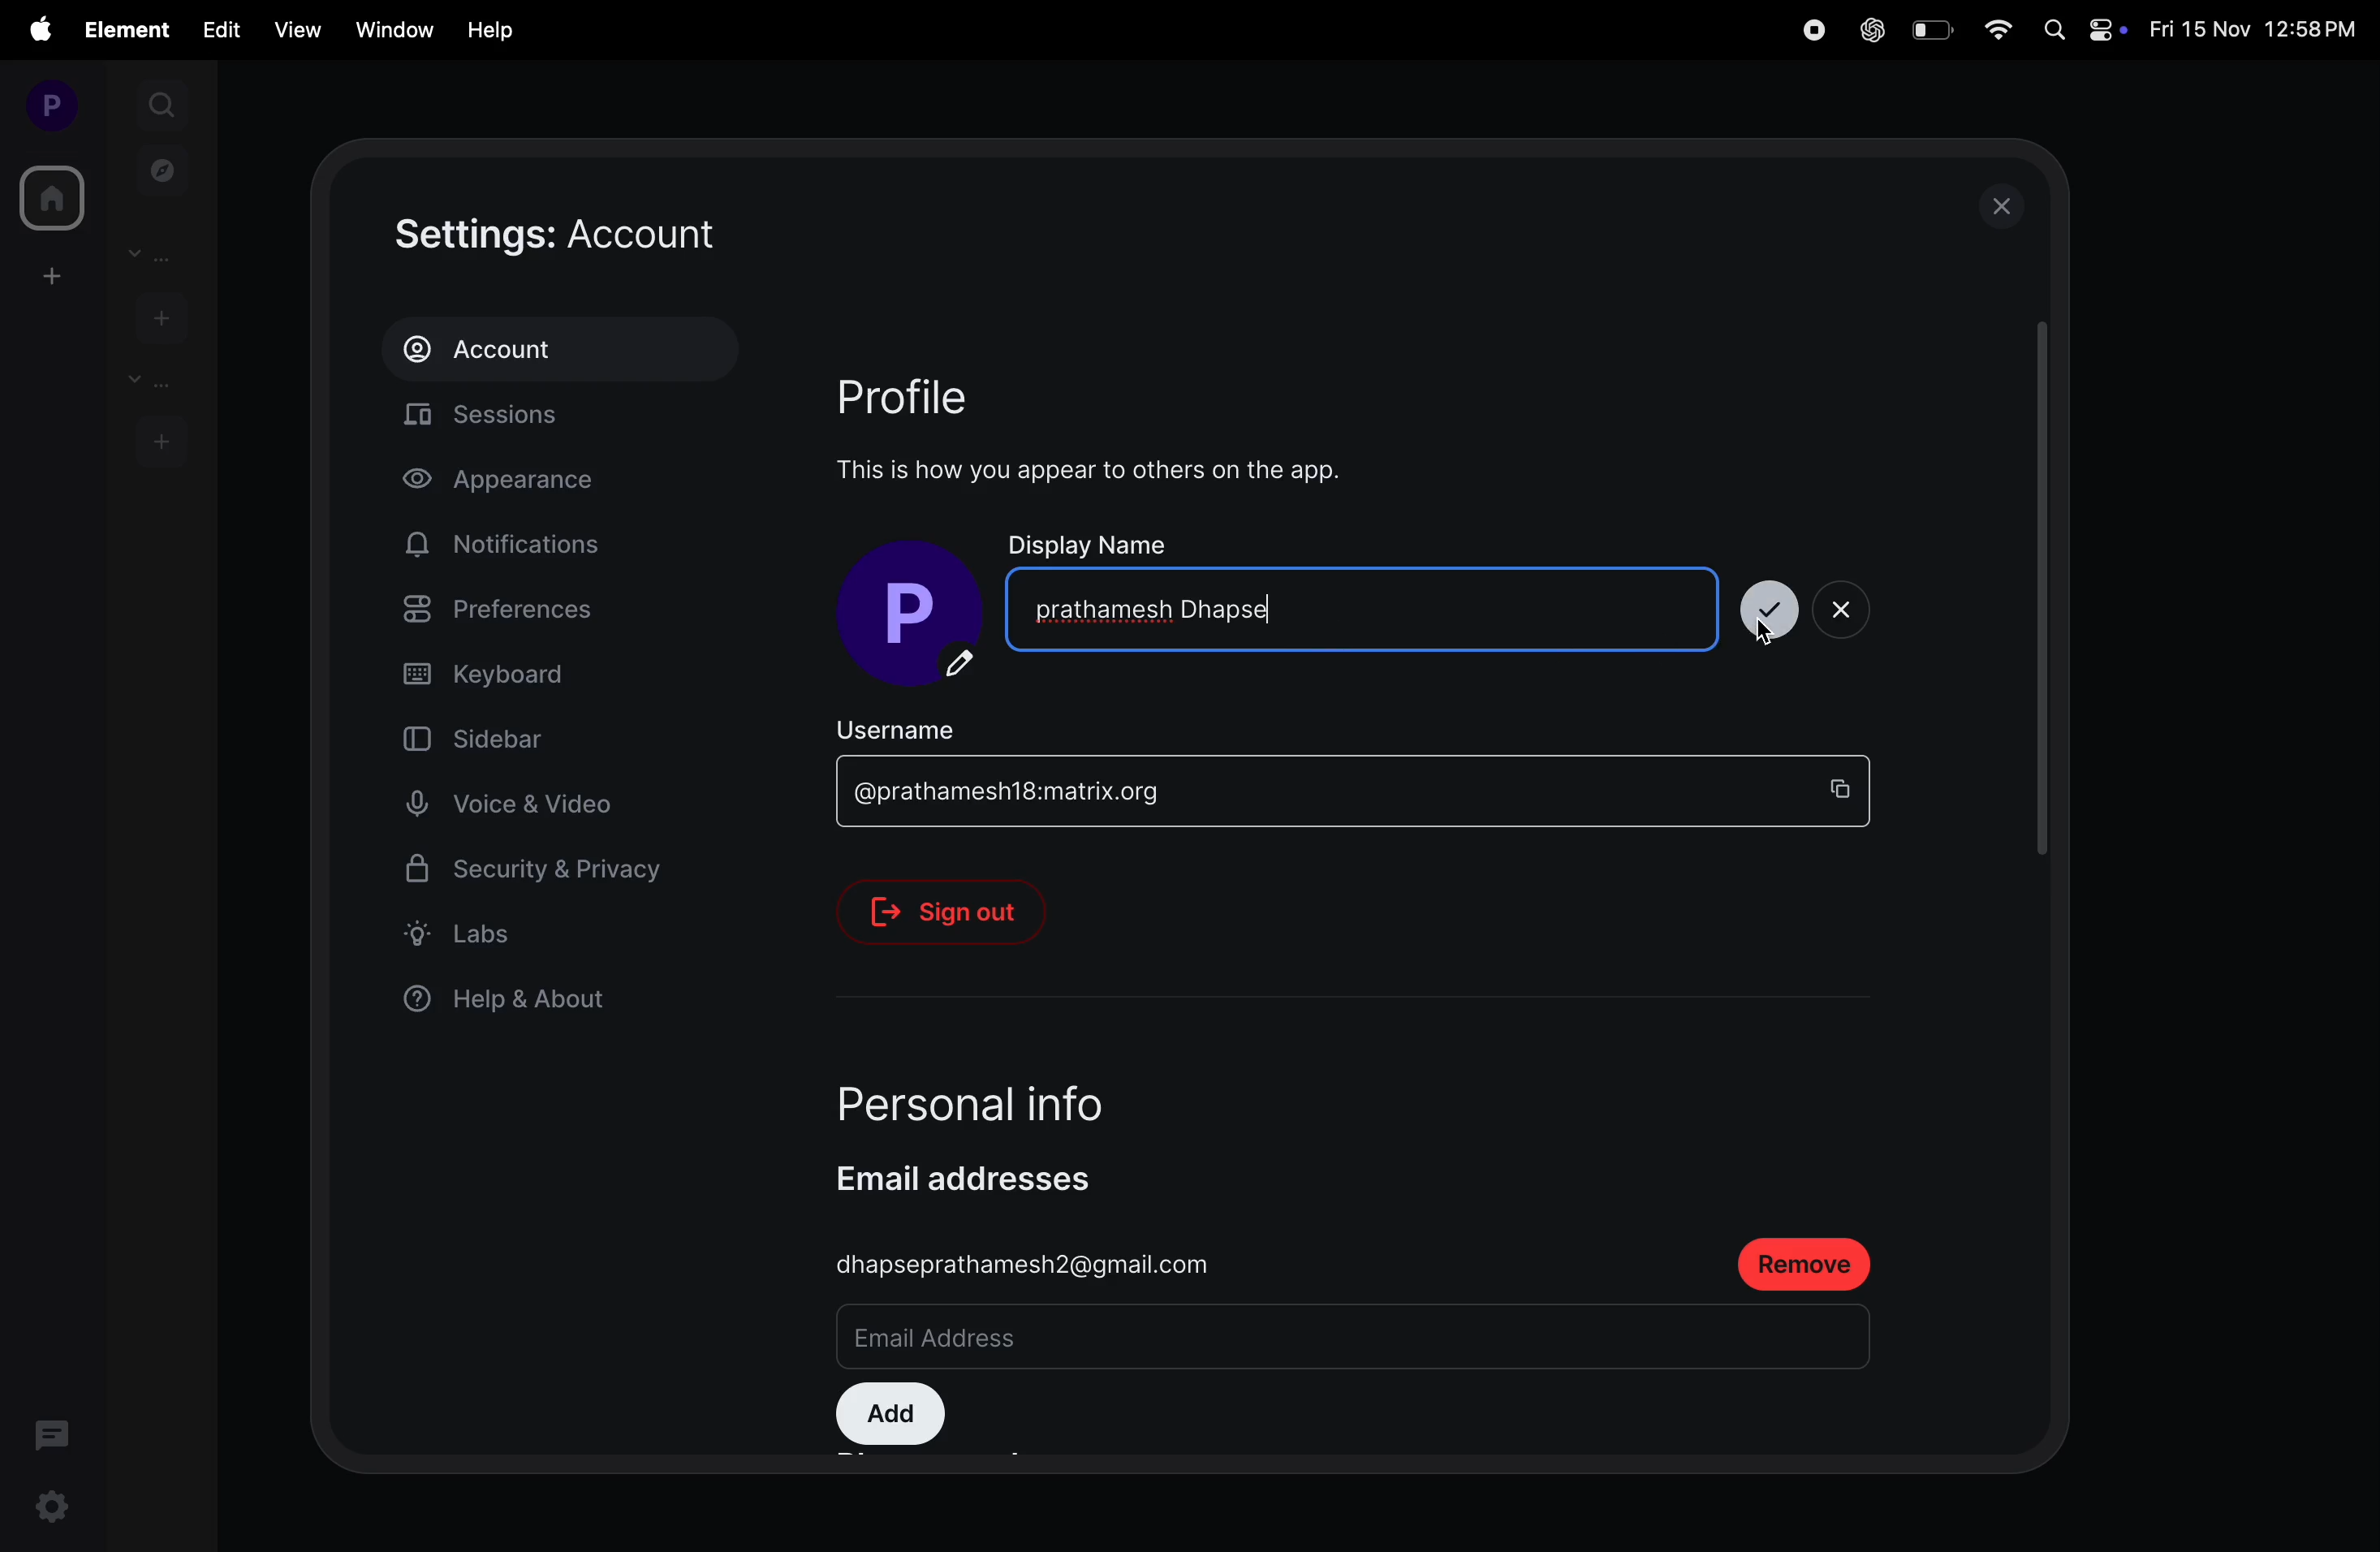 The image size is (2380, 1552). Describe the element at coordinates (292, 30) in the screenshot. I see `view` at that location.